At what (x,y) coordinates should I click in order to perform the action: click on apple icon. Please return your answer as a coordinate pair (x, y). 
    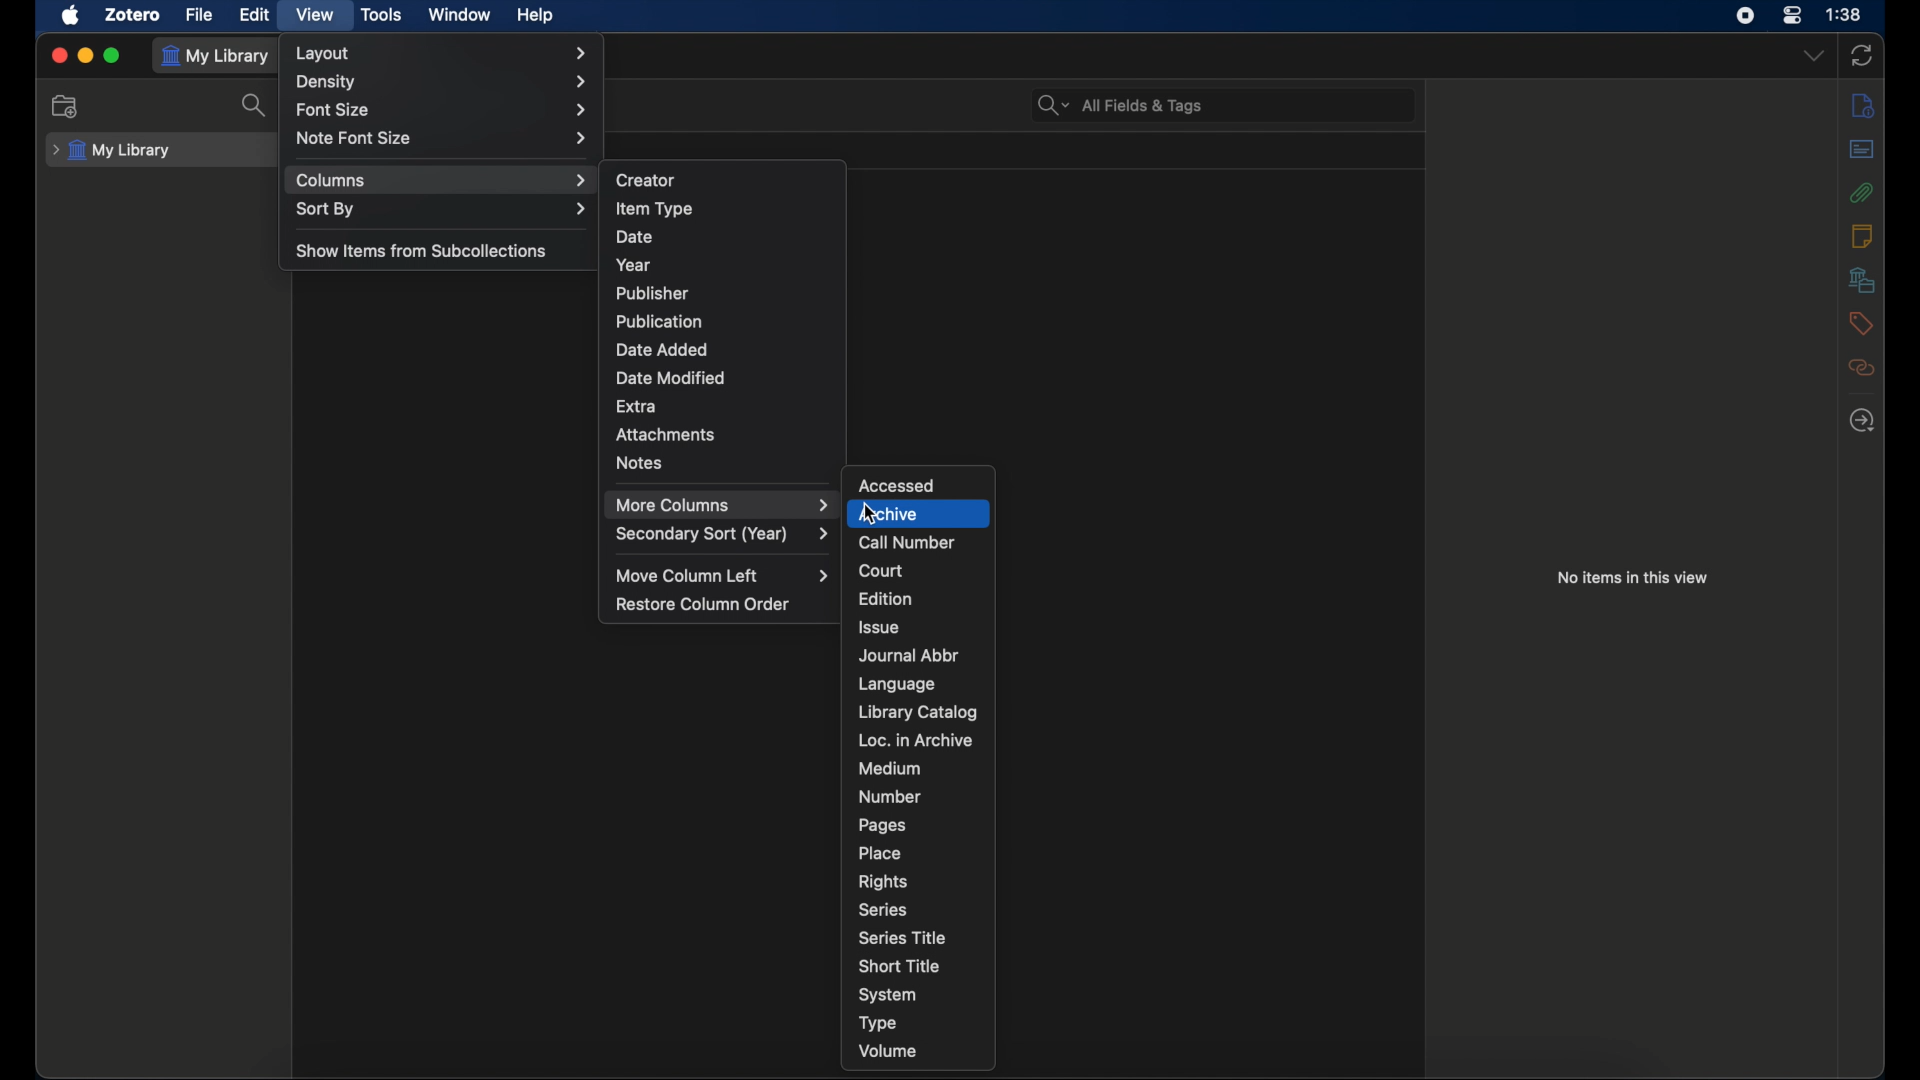
    Looking at the image, I should click on (72, 16).